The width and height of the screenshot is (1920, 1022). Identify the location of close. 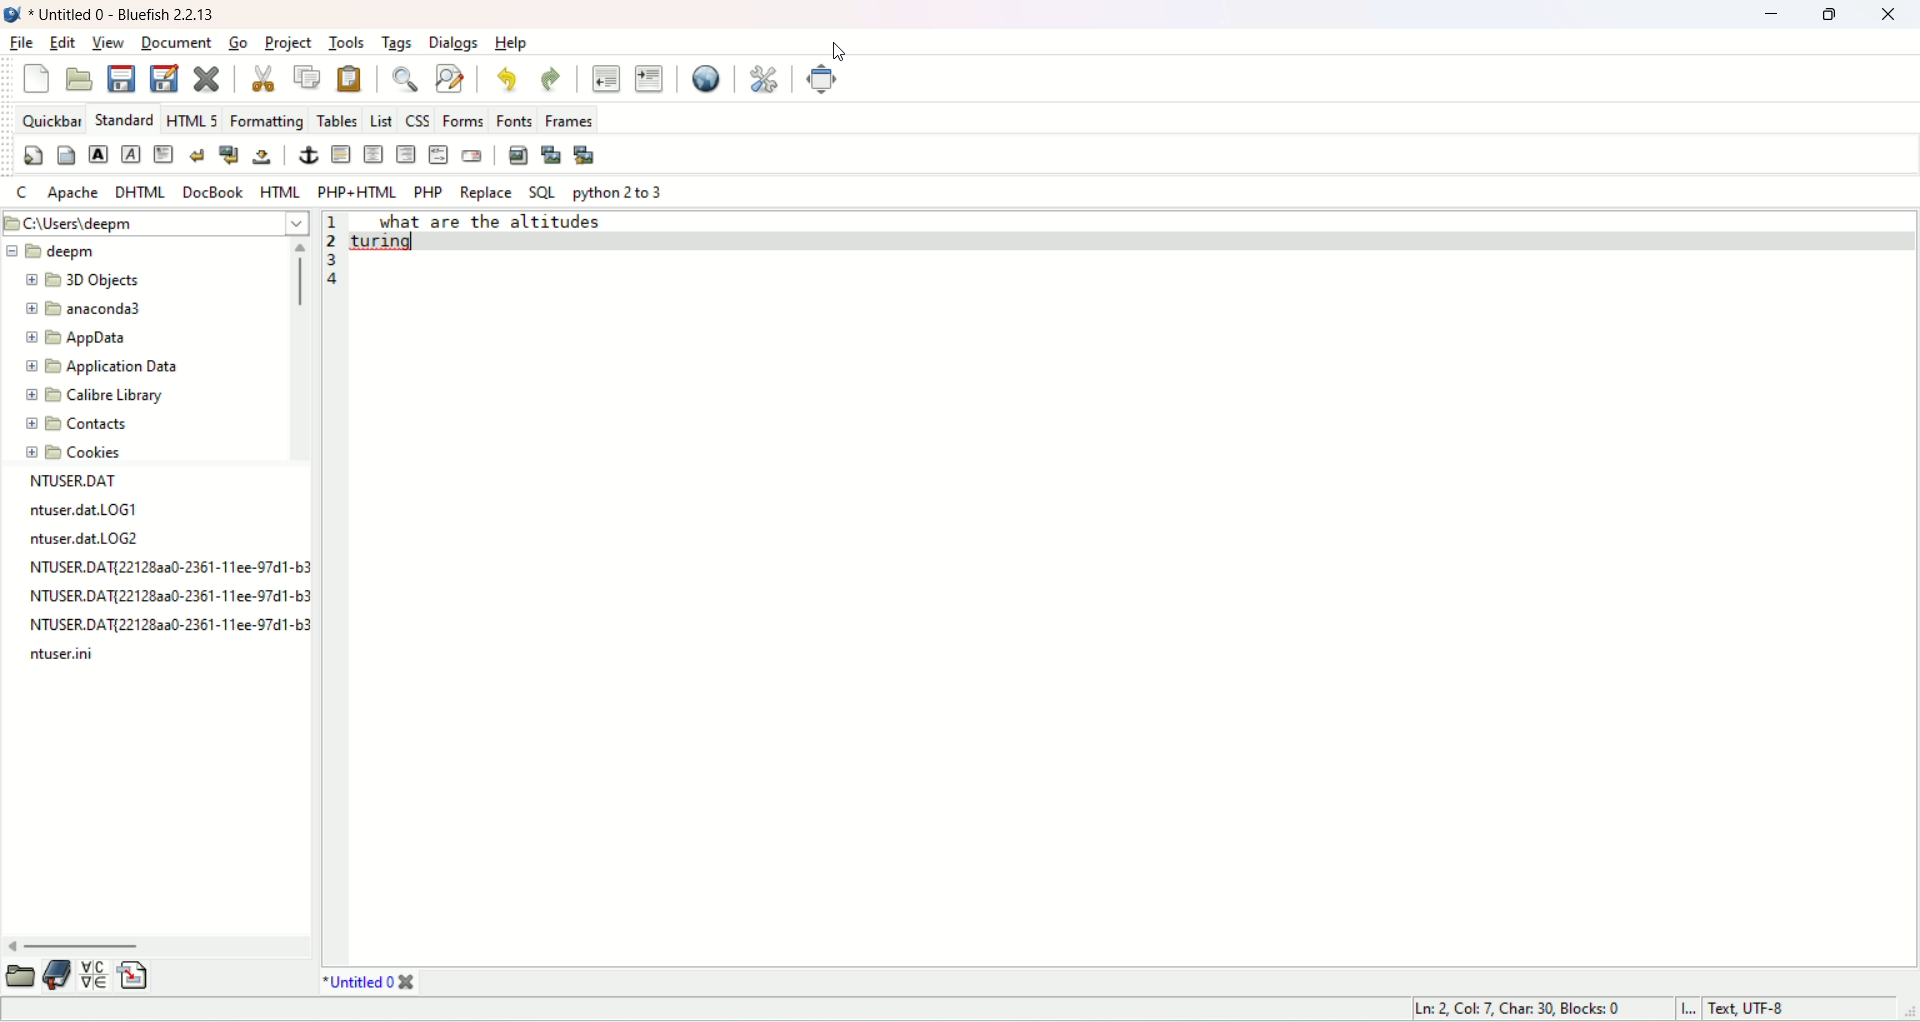
(1888, 15).